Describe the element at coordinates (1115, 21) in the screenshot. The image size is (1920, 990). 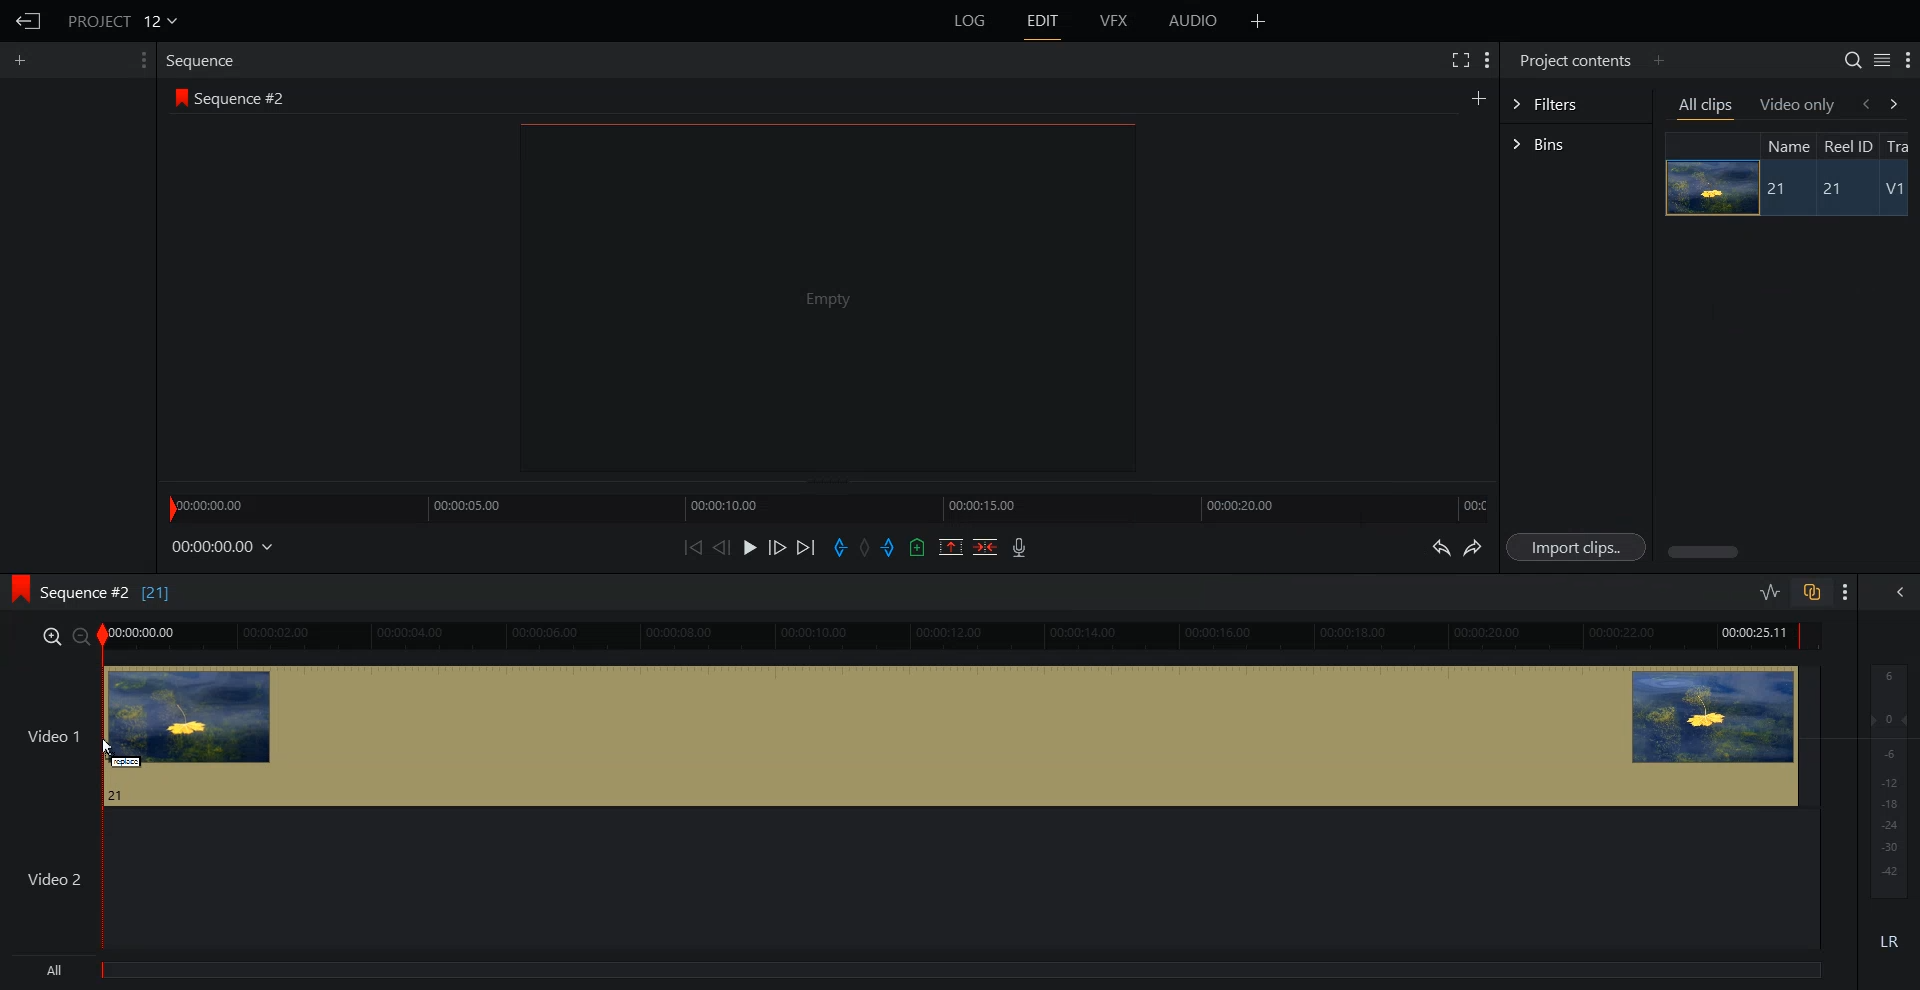
I see `VFX` at that location.